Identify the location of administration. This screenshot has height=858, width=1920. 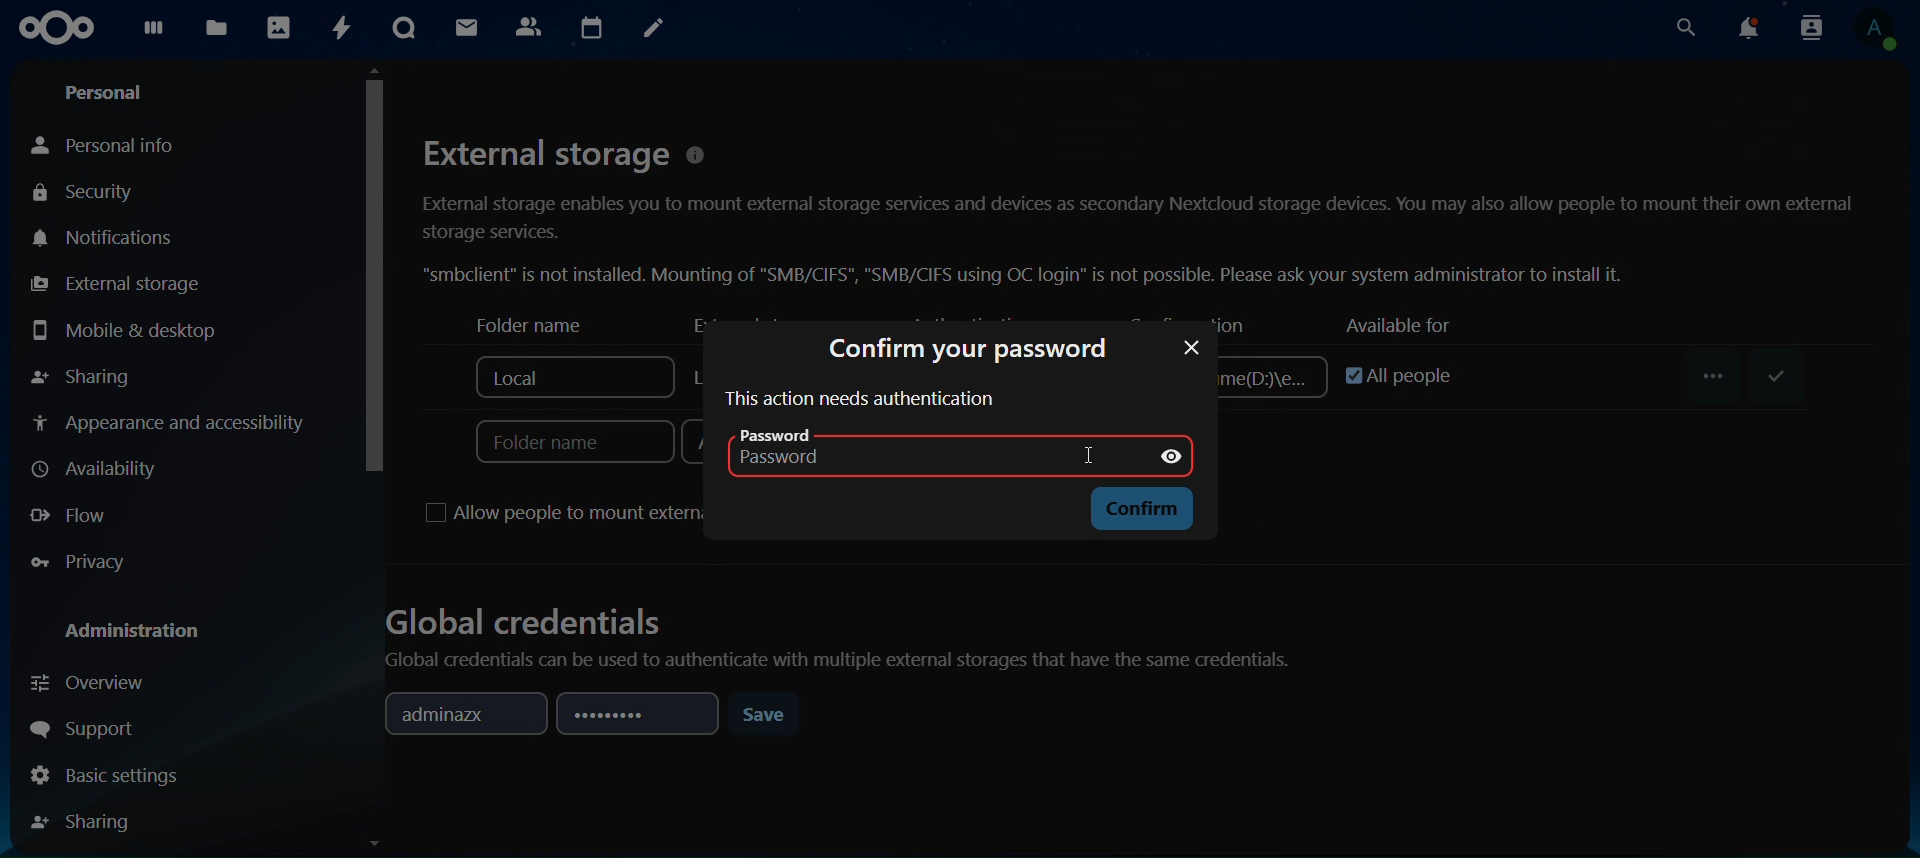
(134, 633).